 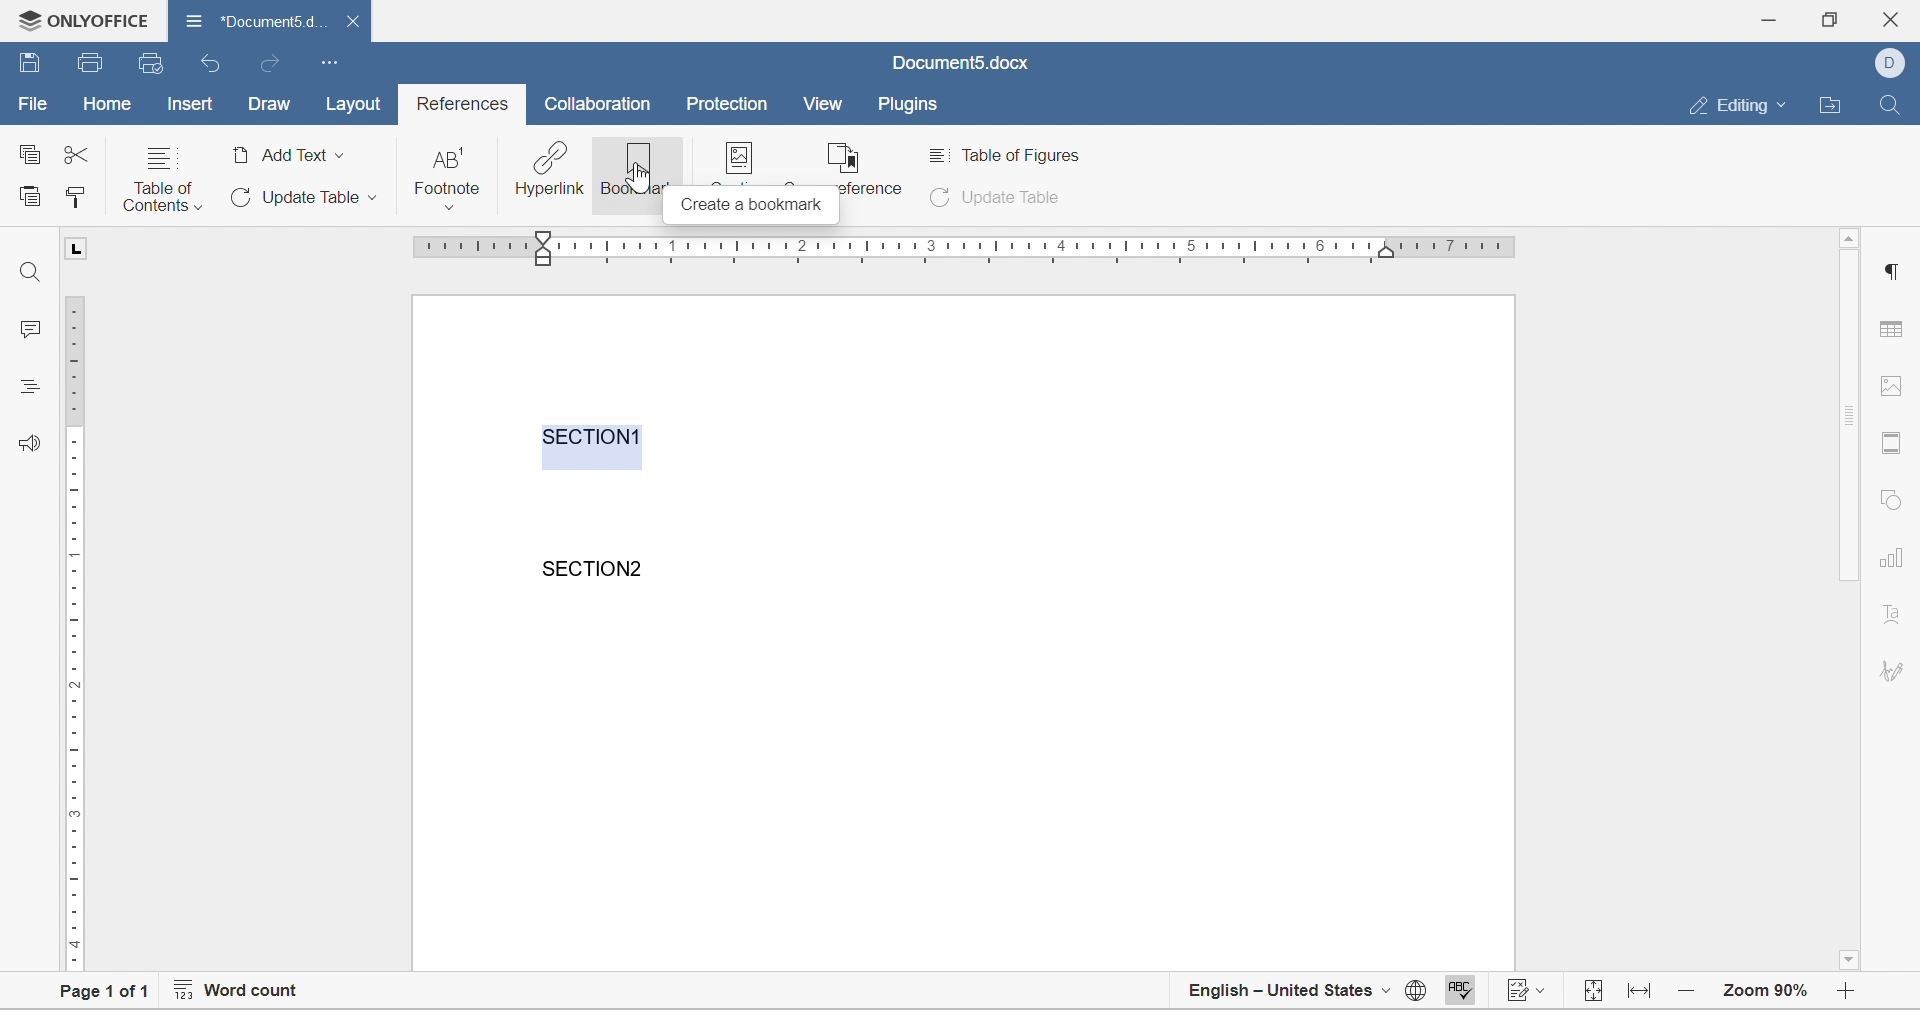 I want to click on ruler, so click(x=72, y=631).